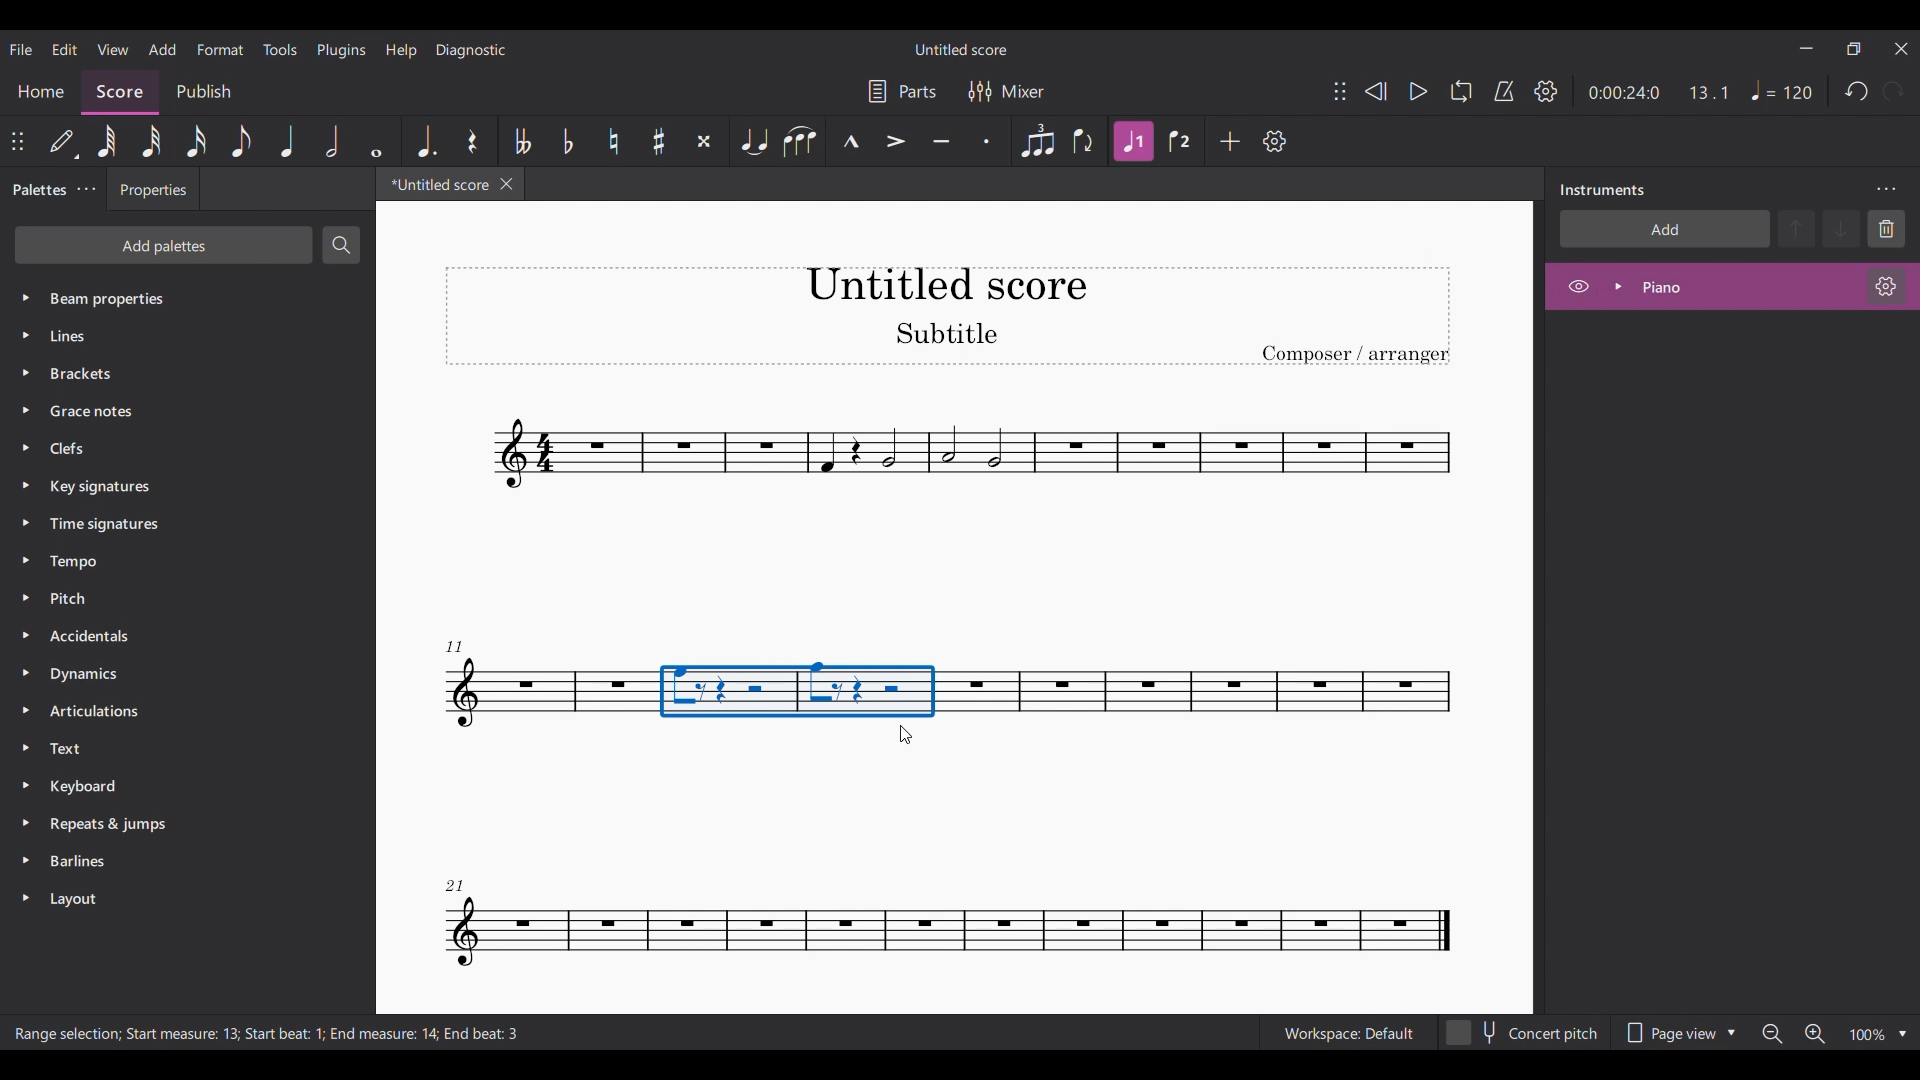 The width and height of the screenshot is (1920, 1080). Describe the element at coordinates (1038, 141) in the screenshot. I see `Tuplet` at that location.